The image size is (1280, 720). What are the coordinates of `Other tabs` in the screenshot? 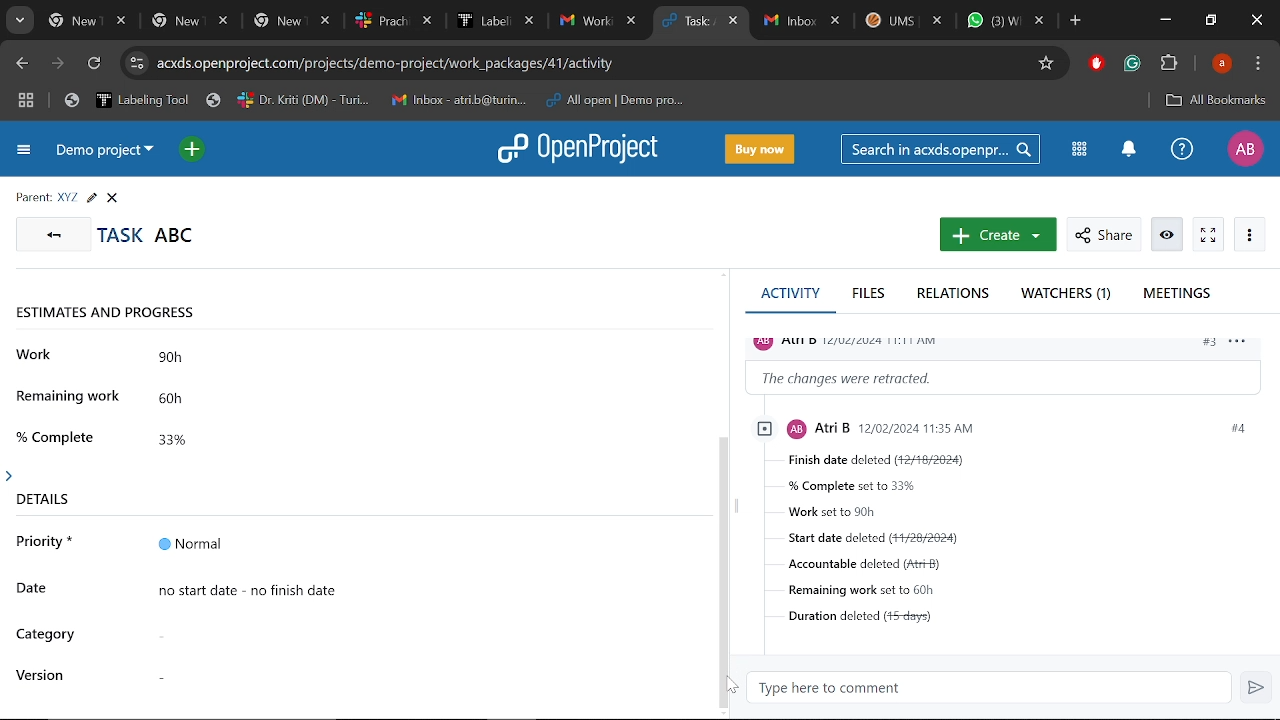 It's located at (344, 21).